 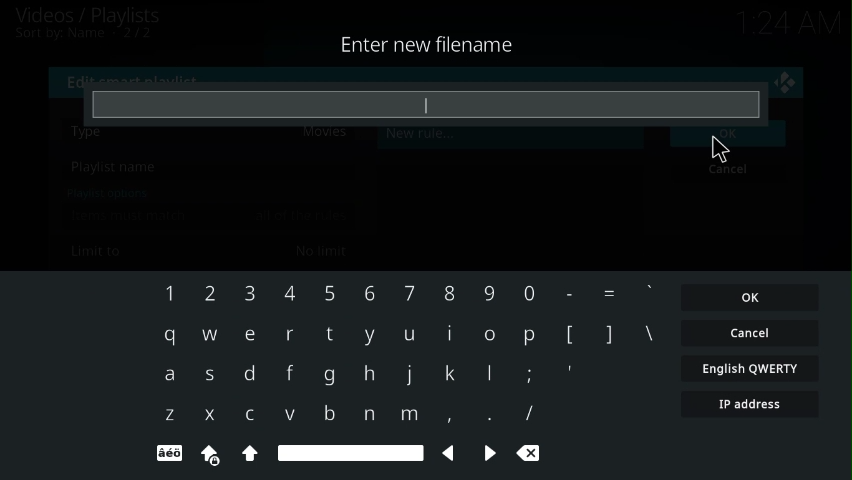 I want to click on a, so click(x=168, y=377).